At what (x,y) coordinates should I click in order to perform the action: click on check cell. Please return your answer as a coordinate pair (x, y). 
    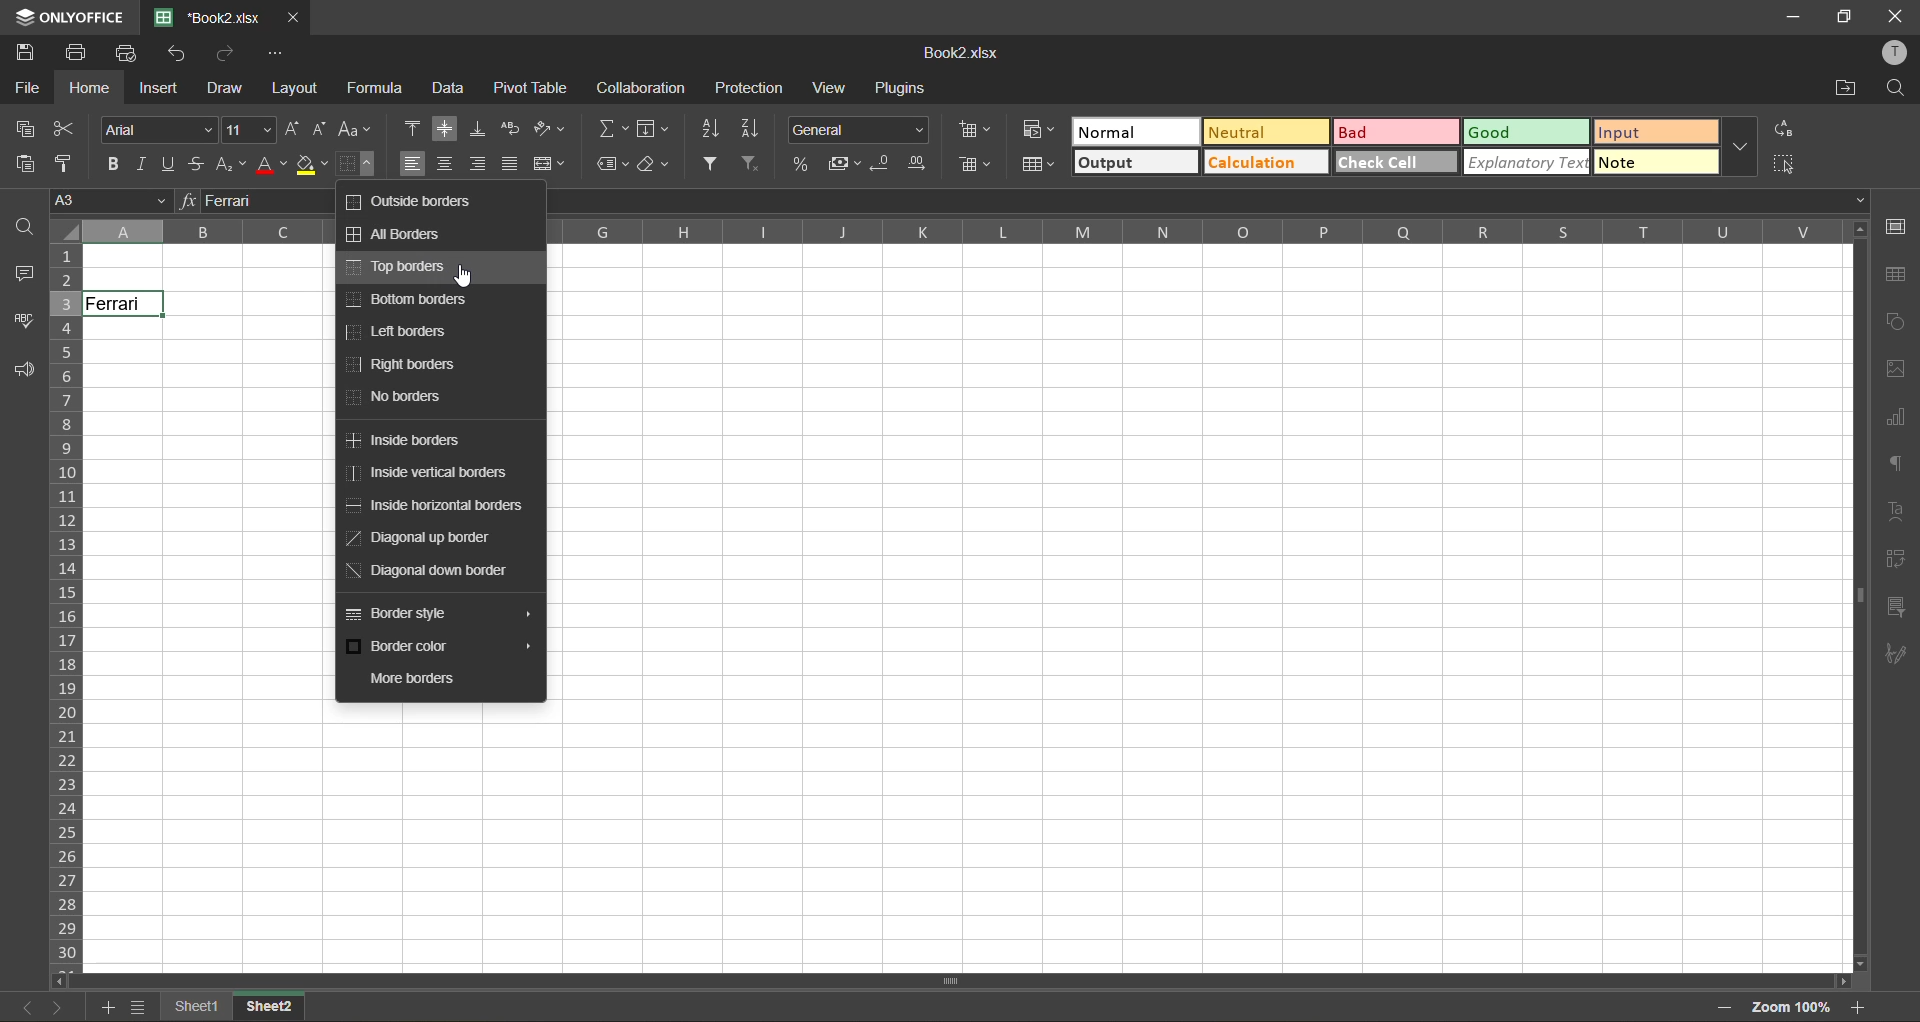
    Looking at the image, I should click on (1397, 163).